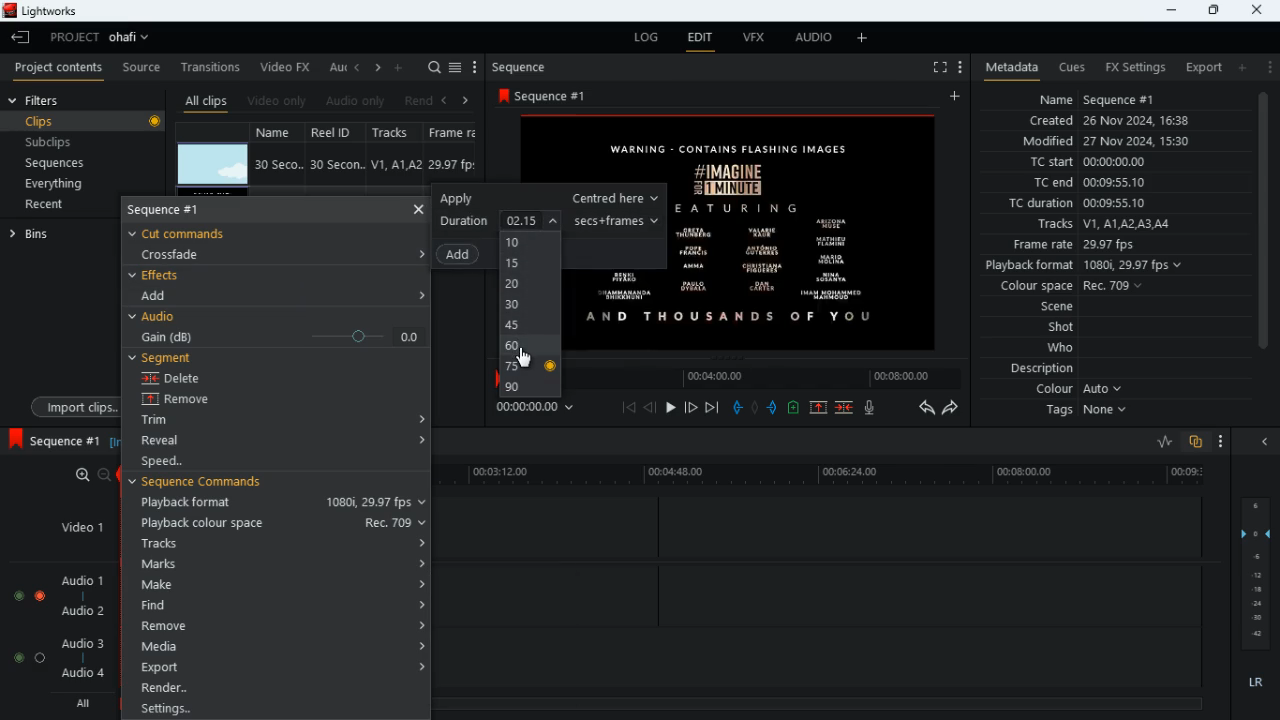 The width and height of the screenshot is (1280, 720). What do you see at coordinates (752, 39) in the screenshot?
I see `vfx` at bounding box center [752, 39].